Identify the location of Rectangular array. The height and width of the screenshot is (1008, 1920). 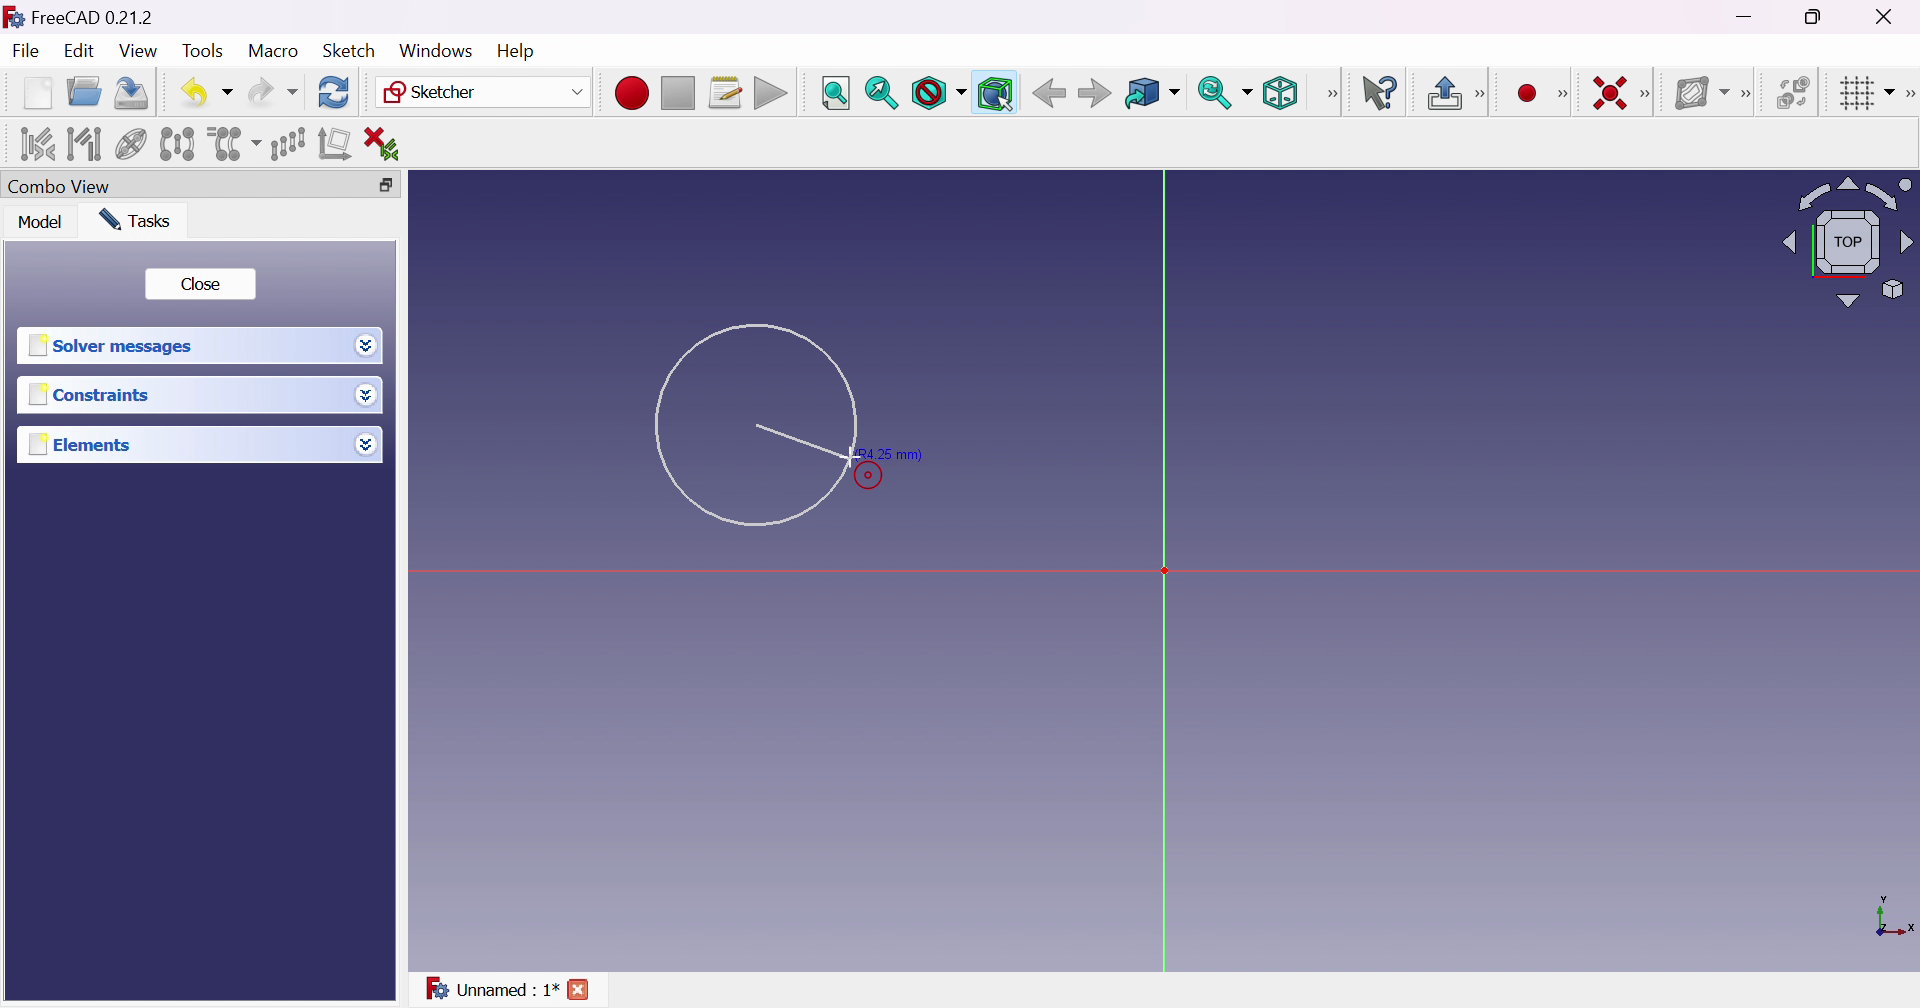
(286, 143).